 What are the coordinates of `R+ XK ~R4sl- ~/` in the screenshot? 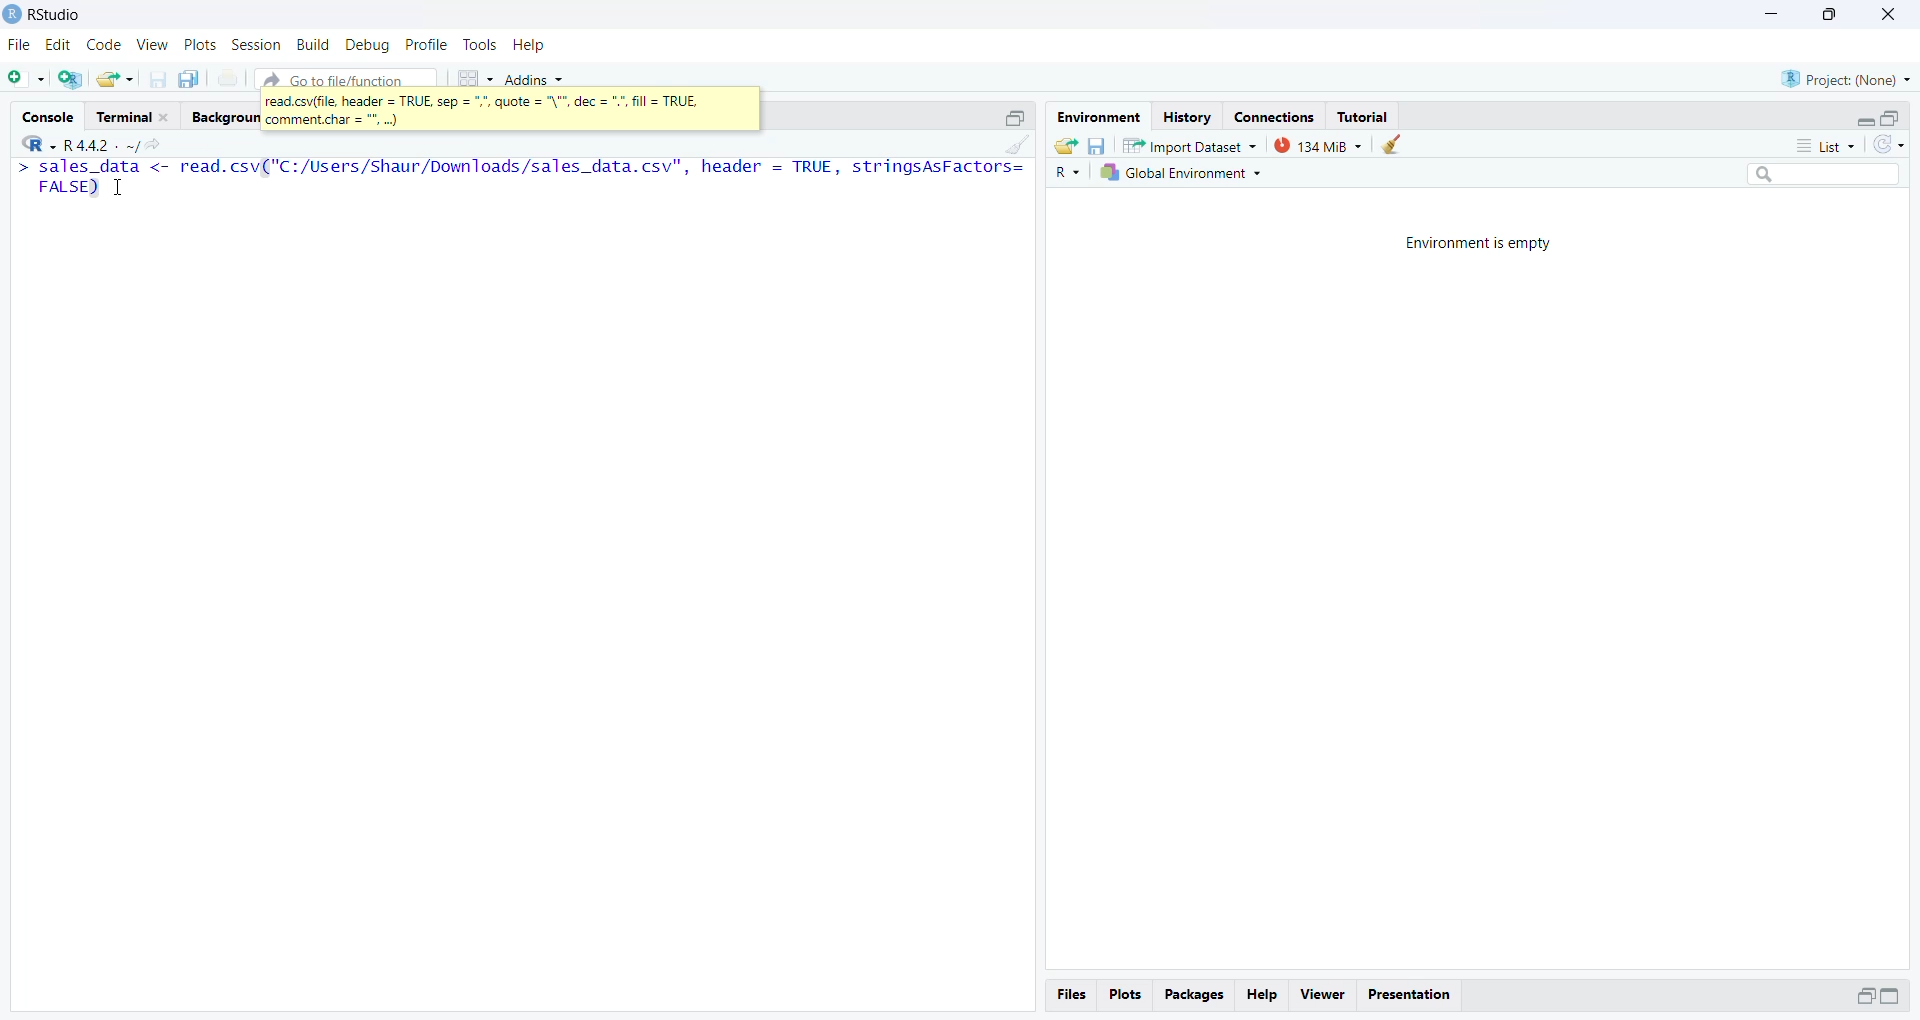 It's located at (92, 145).